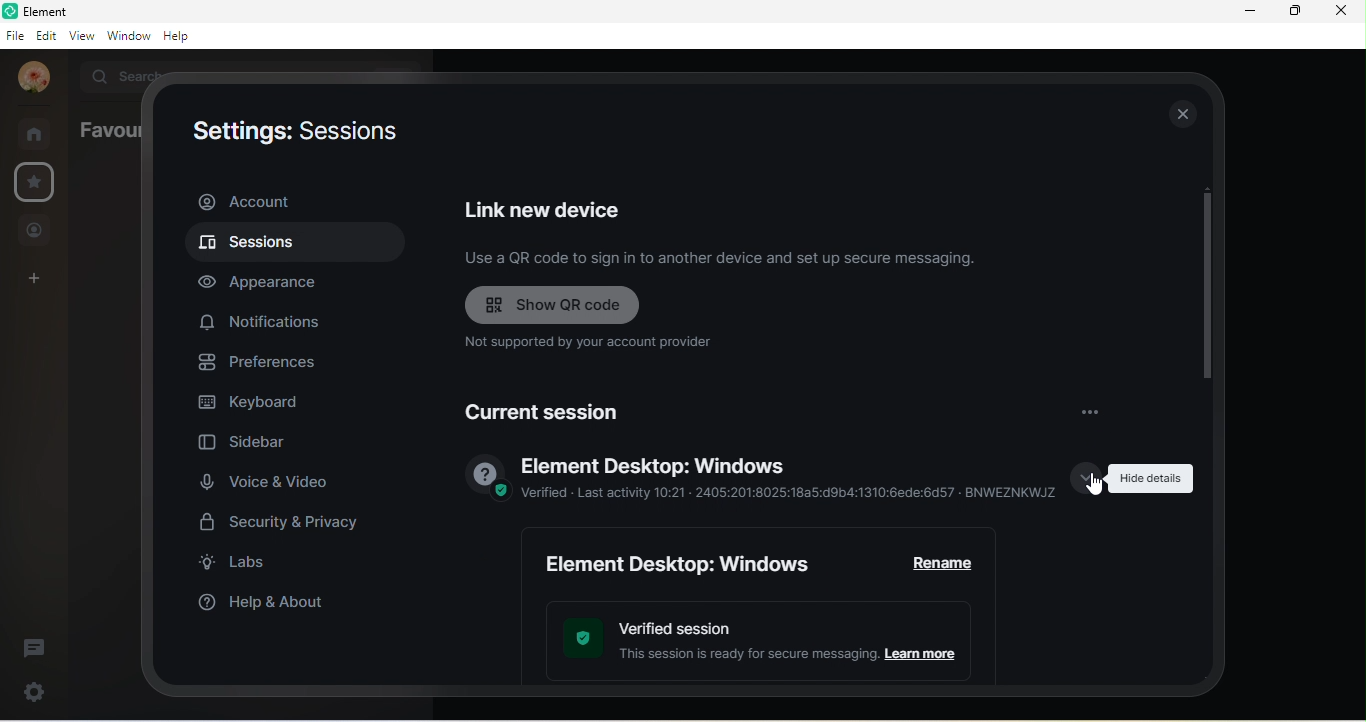 The height and width of the screenshot is (722, 1366). Describe the element at coordinates (248, 445) in the screenshot. I see `sidebar` at that location.